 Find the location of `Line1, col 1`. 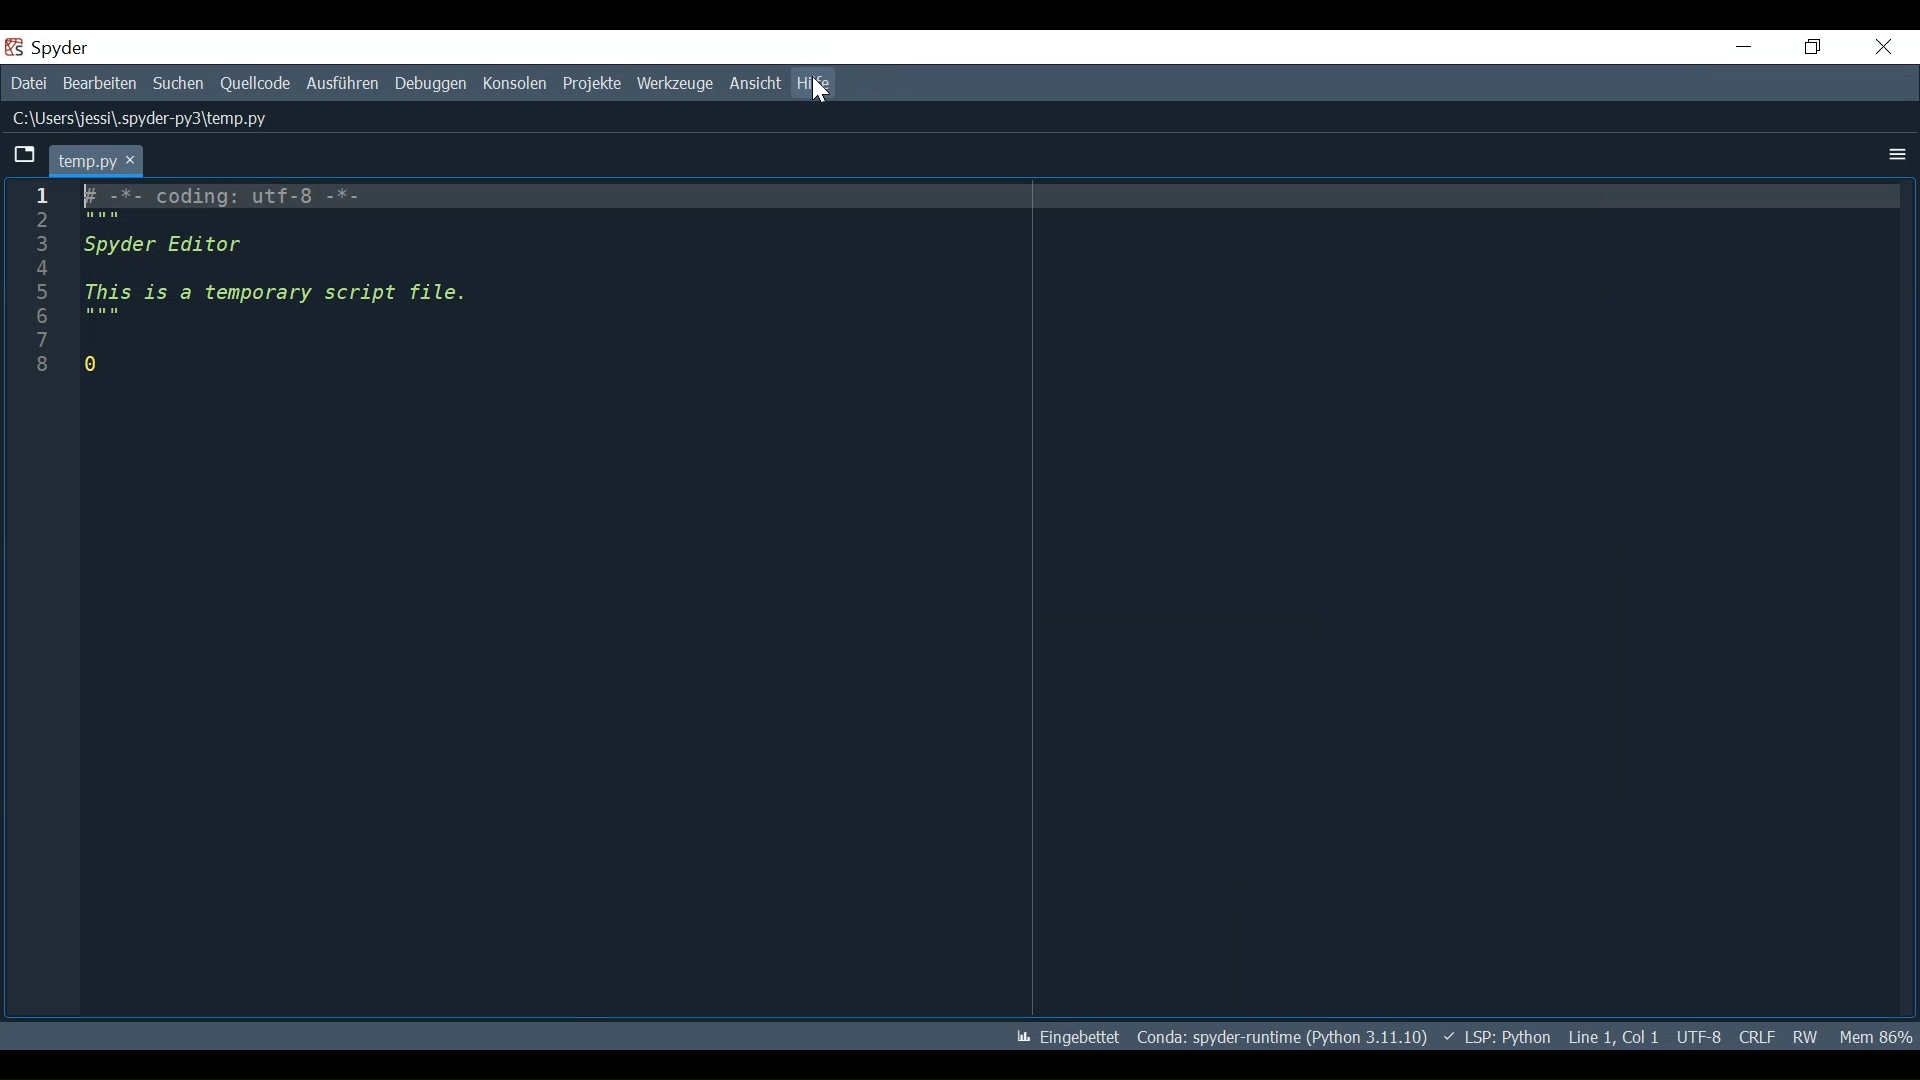

Line1, col 1 is located at coordinates (1615, 1036).